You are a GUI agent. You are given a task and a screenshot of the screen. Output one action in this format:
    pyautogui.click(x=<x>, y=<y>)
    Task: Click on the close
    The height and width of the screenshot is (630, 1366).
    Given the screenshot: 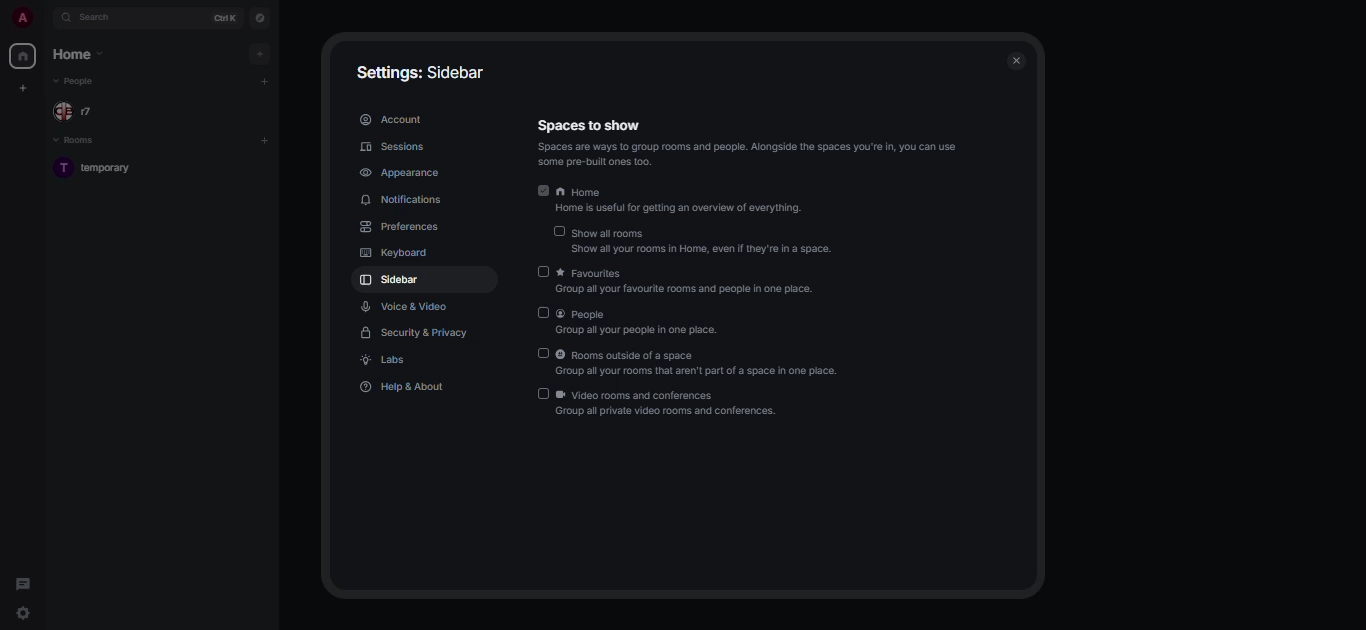 What is the action you would take?
    pyautogui.click(x=1018, y=61)
    